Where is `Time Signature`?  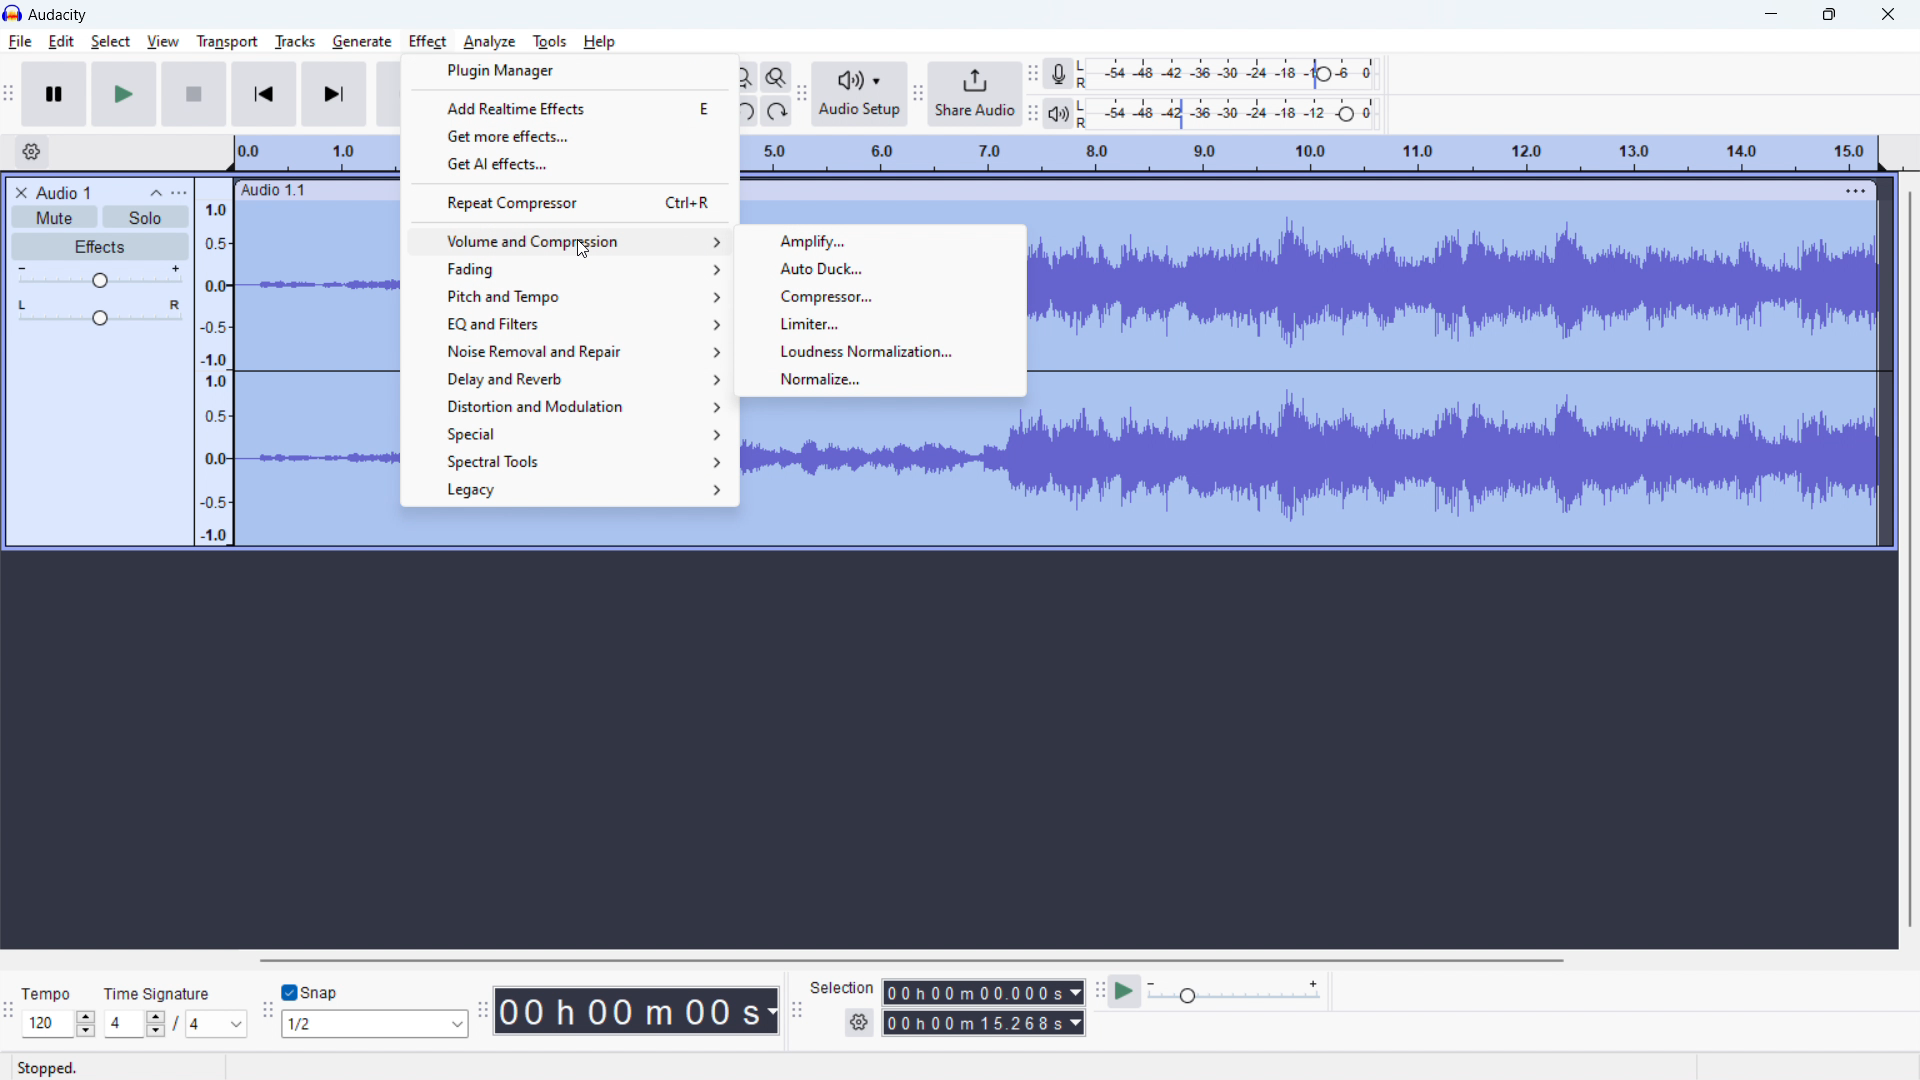 Time Signature is located at coordinates (159, 989).